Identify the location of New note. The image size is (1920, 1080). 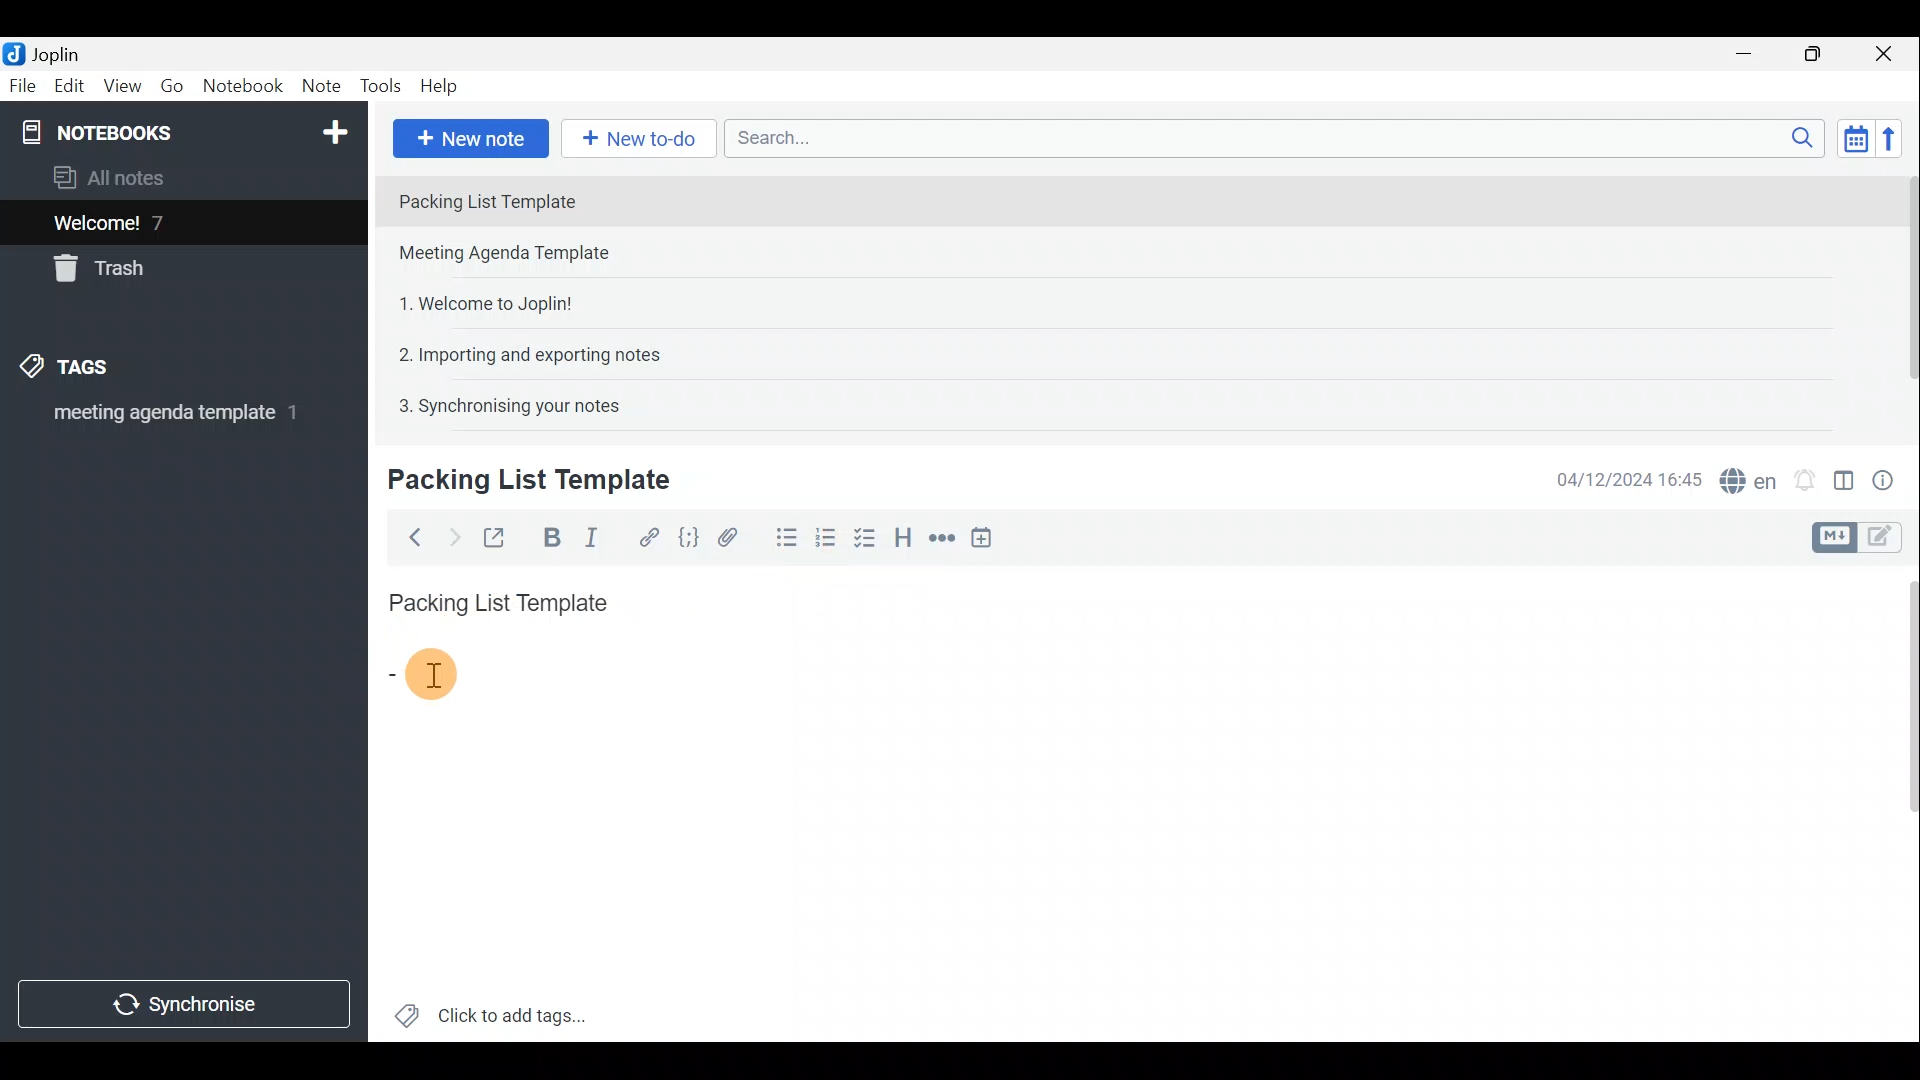
(469, 136).